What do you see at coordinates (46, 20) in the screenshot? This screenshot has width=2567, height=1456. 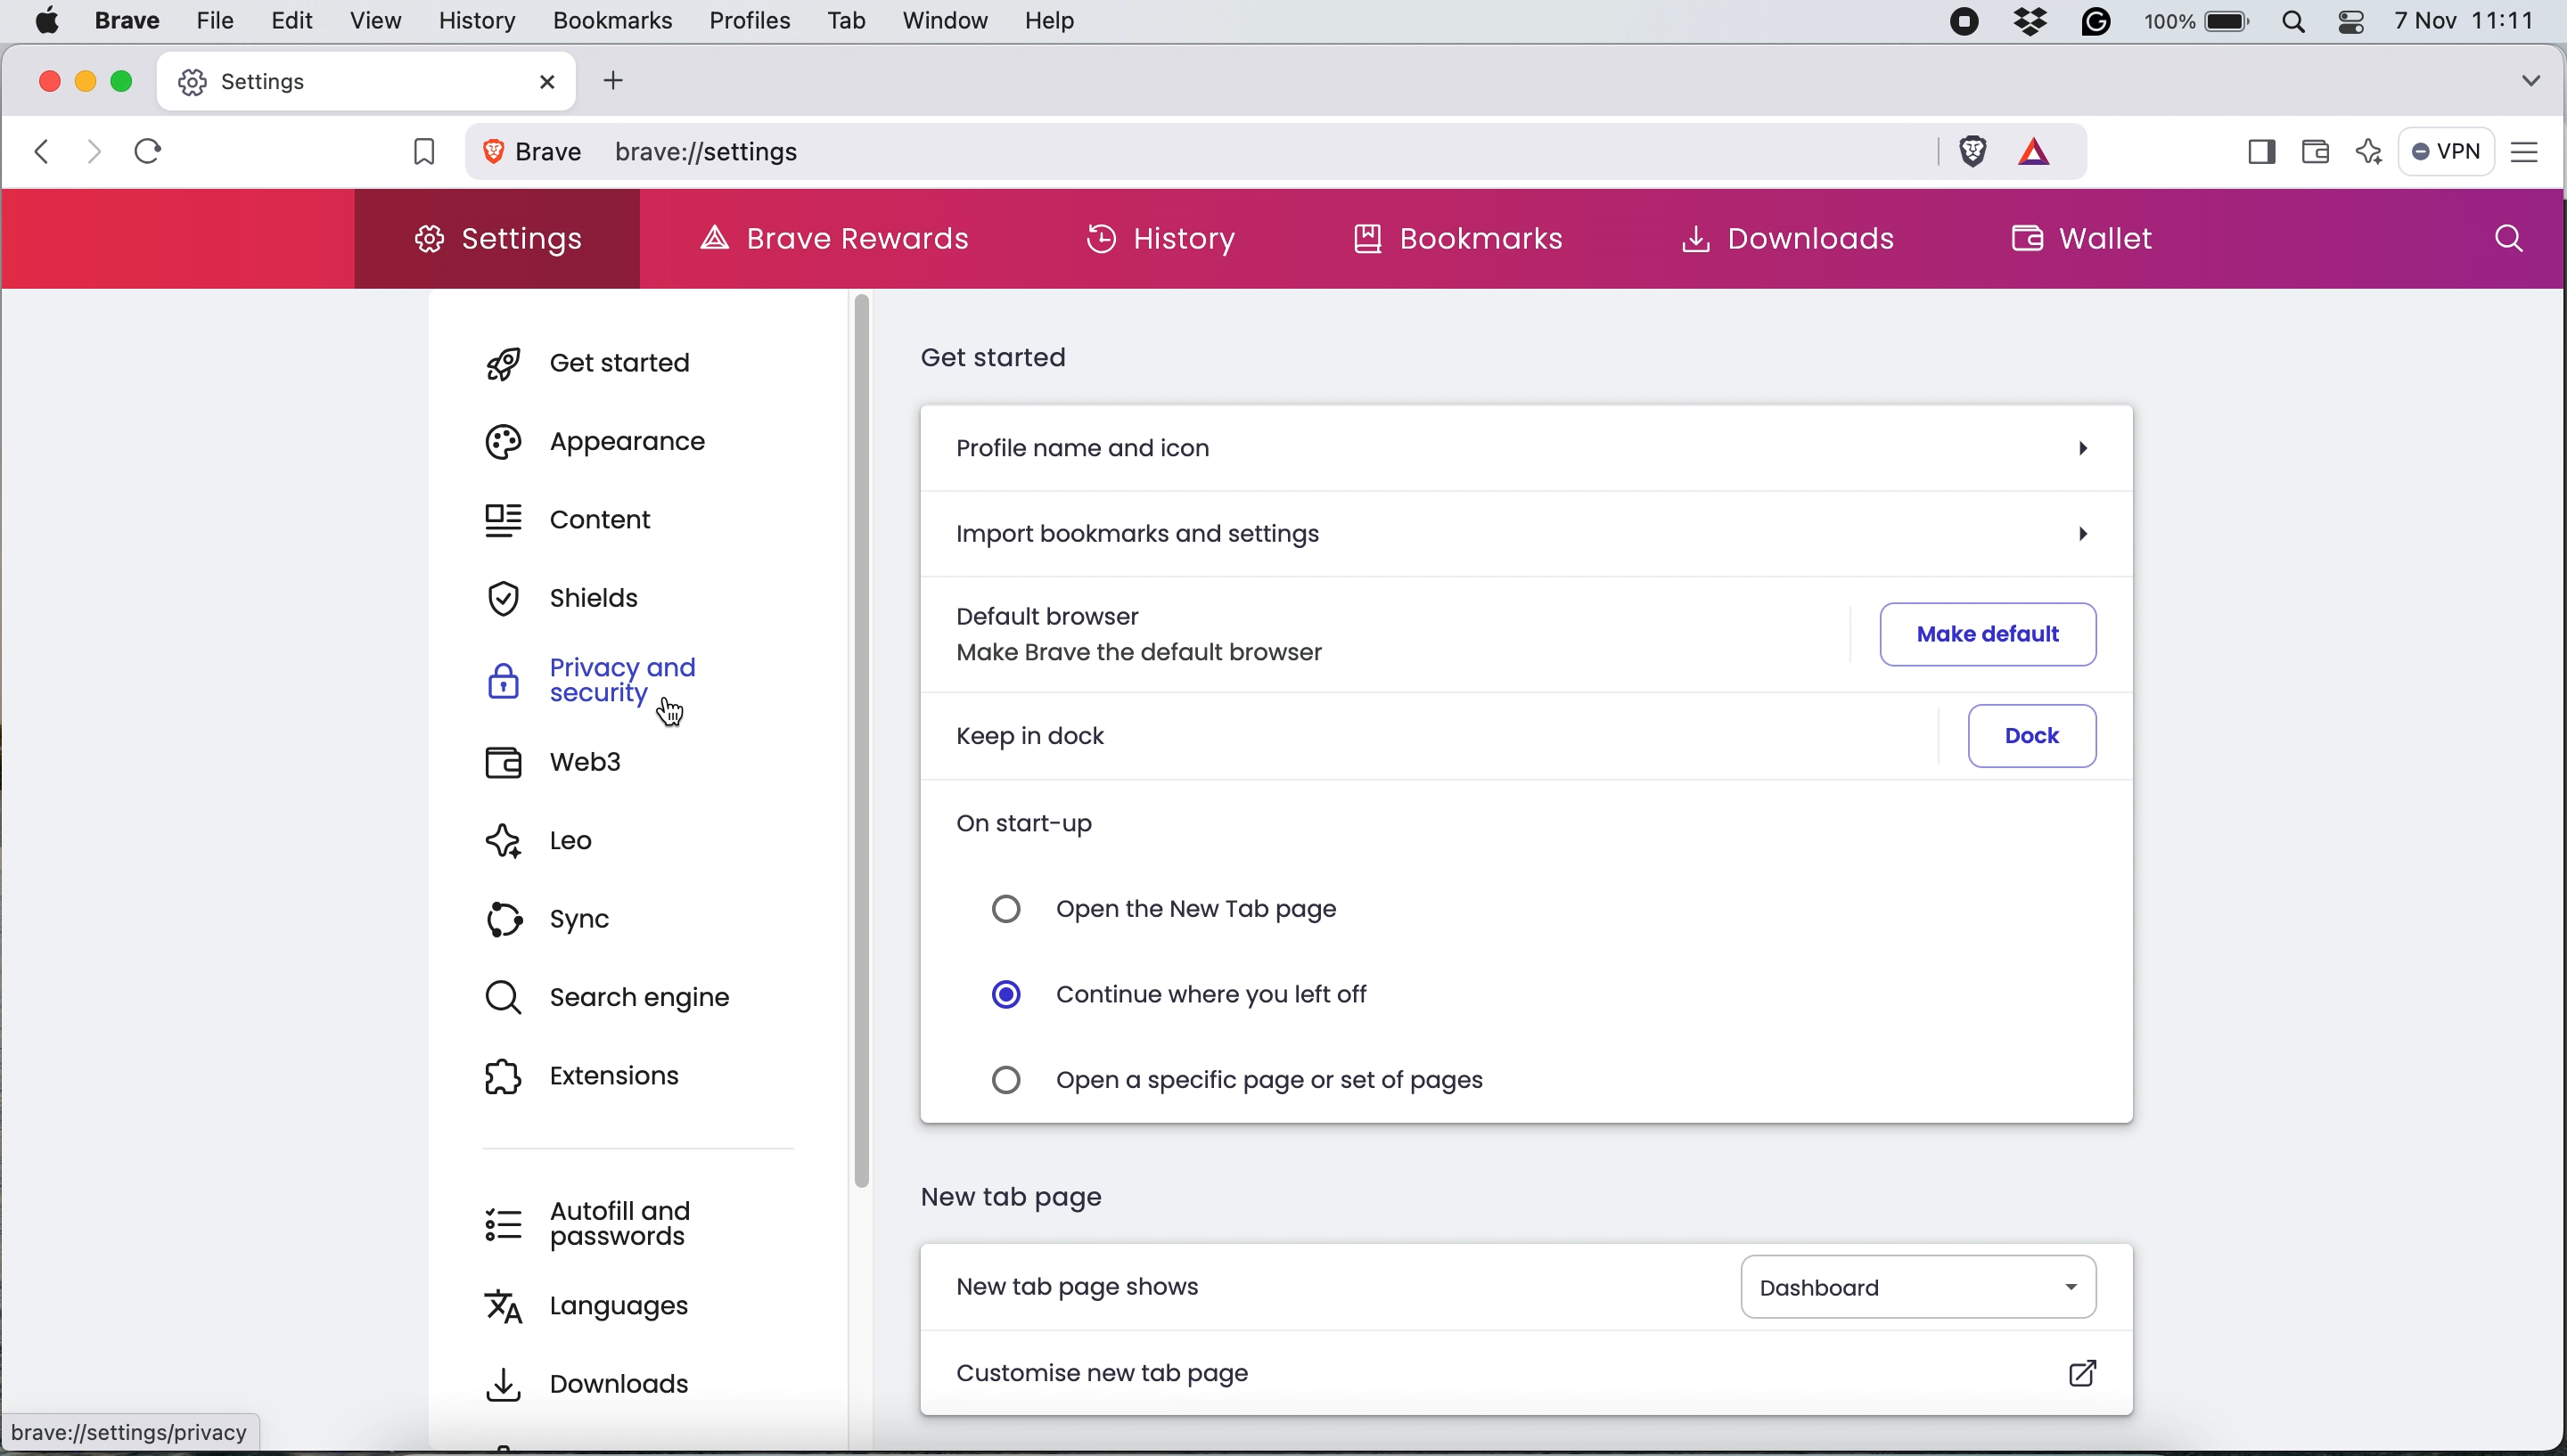 I see `system logo` at bounding box center [46, 20].